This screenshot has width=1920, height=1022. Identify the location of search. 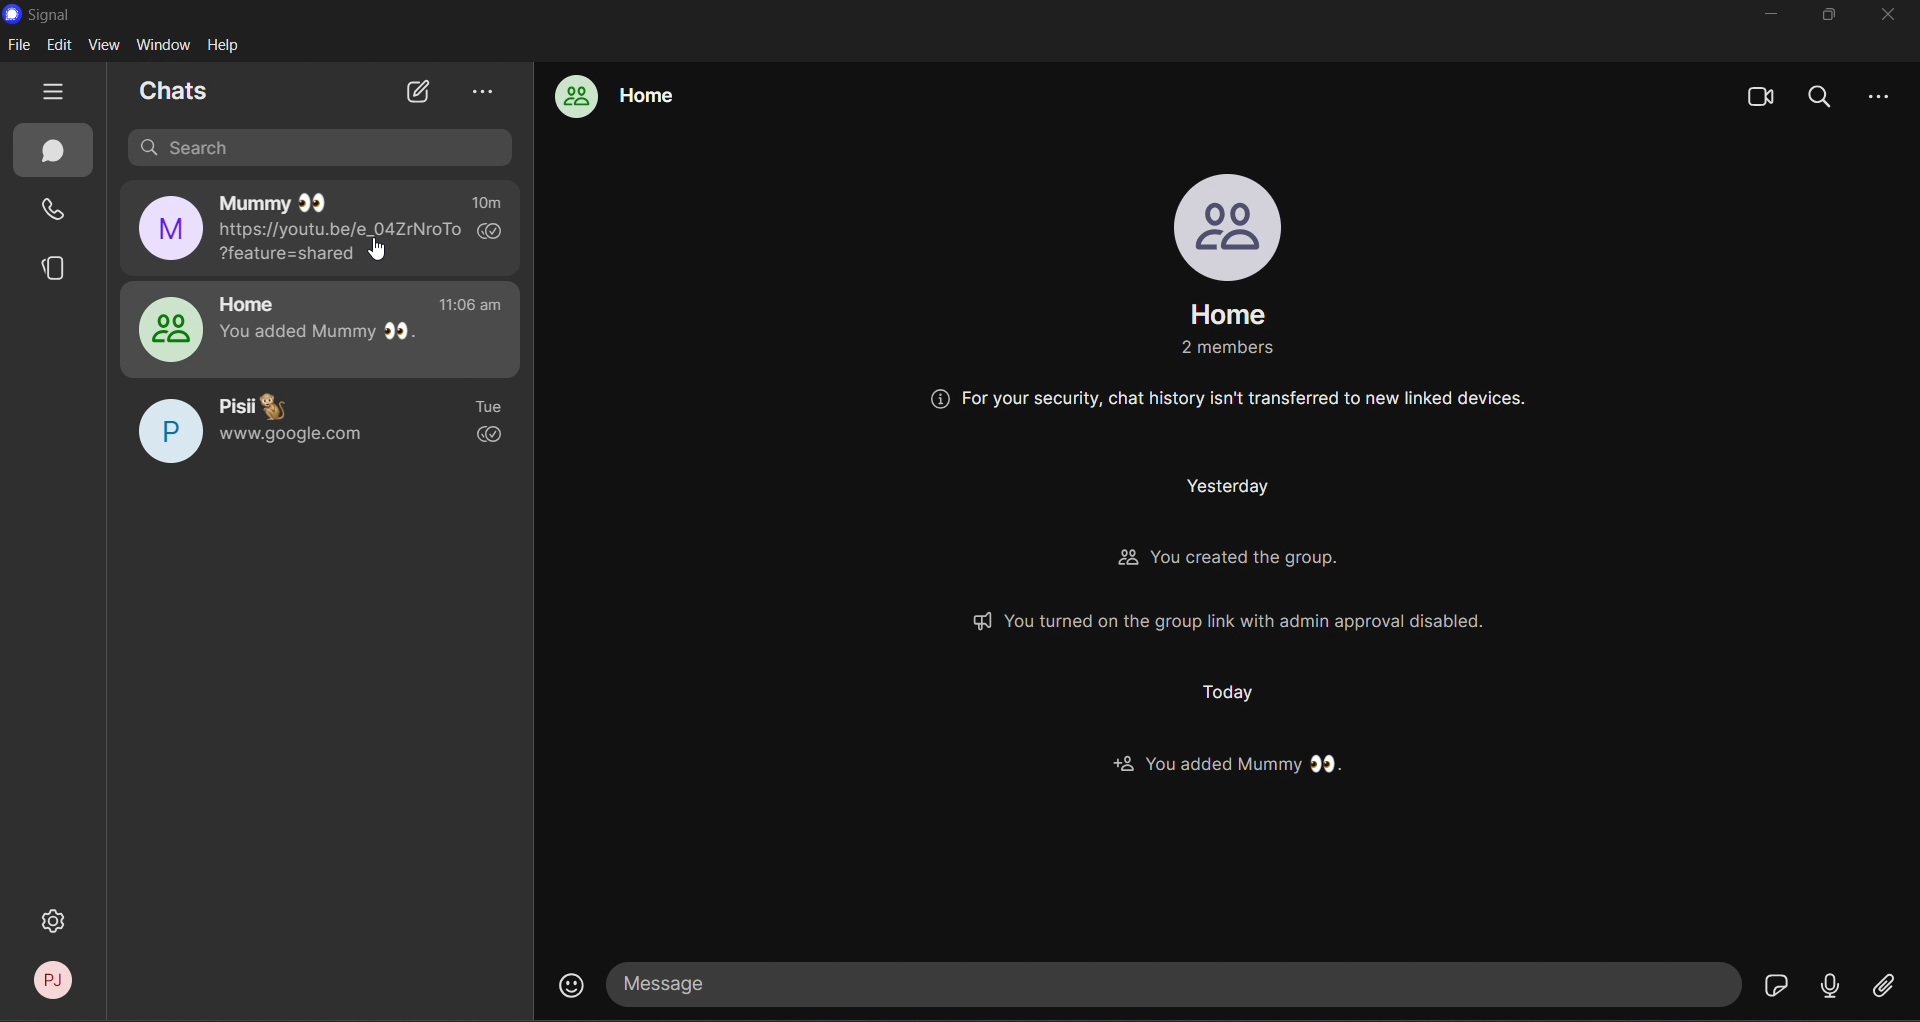
(325, 147).